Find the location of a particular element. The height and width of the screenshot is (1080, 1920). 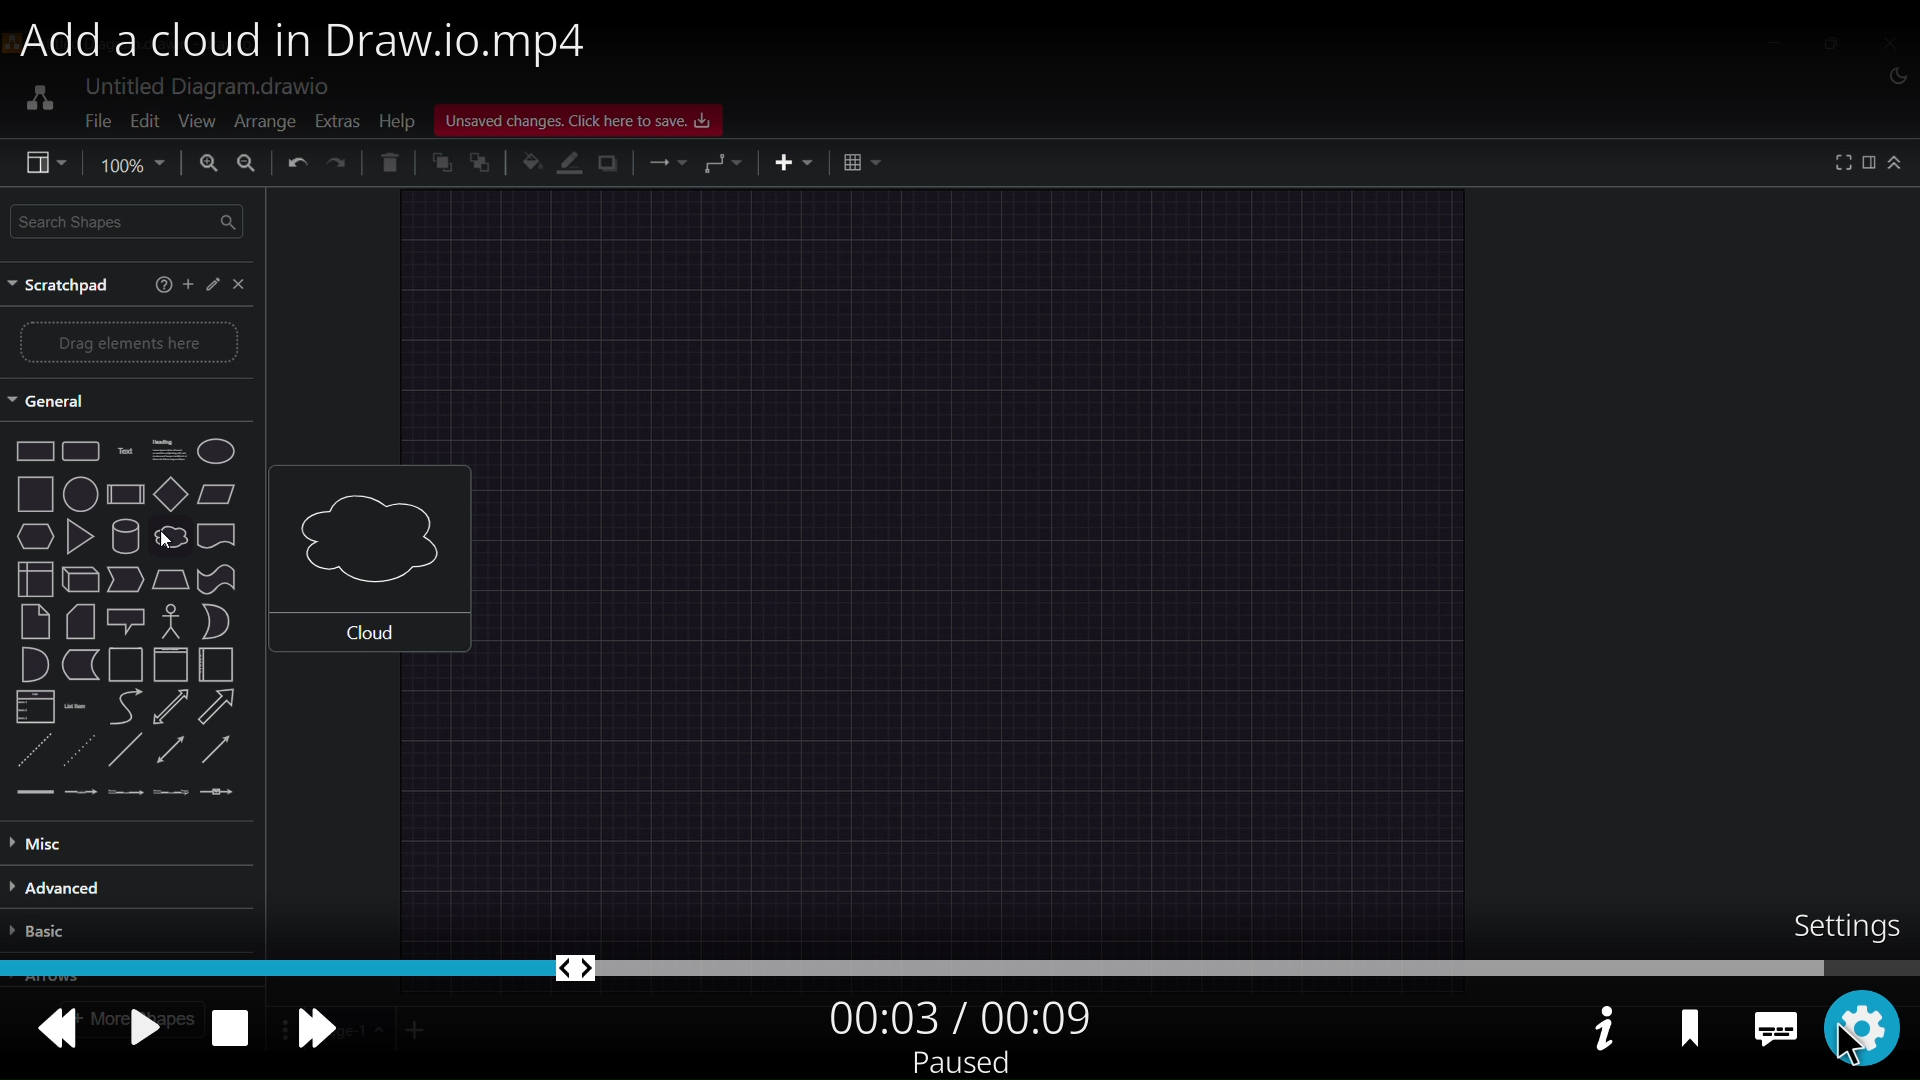

caption is located at coordinates (1774, 1019).